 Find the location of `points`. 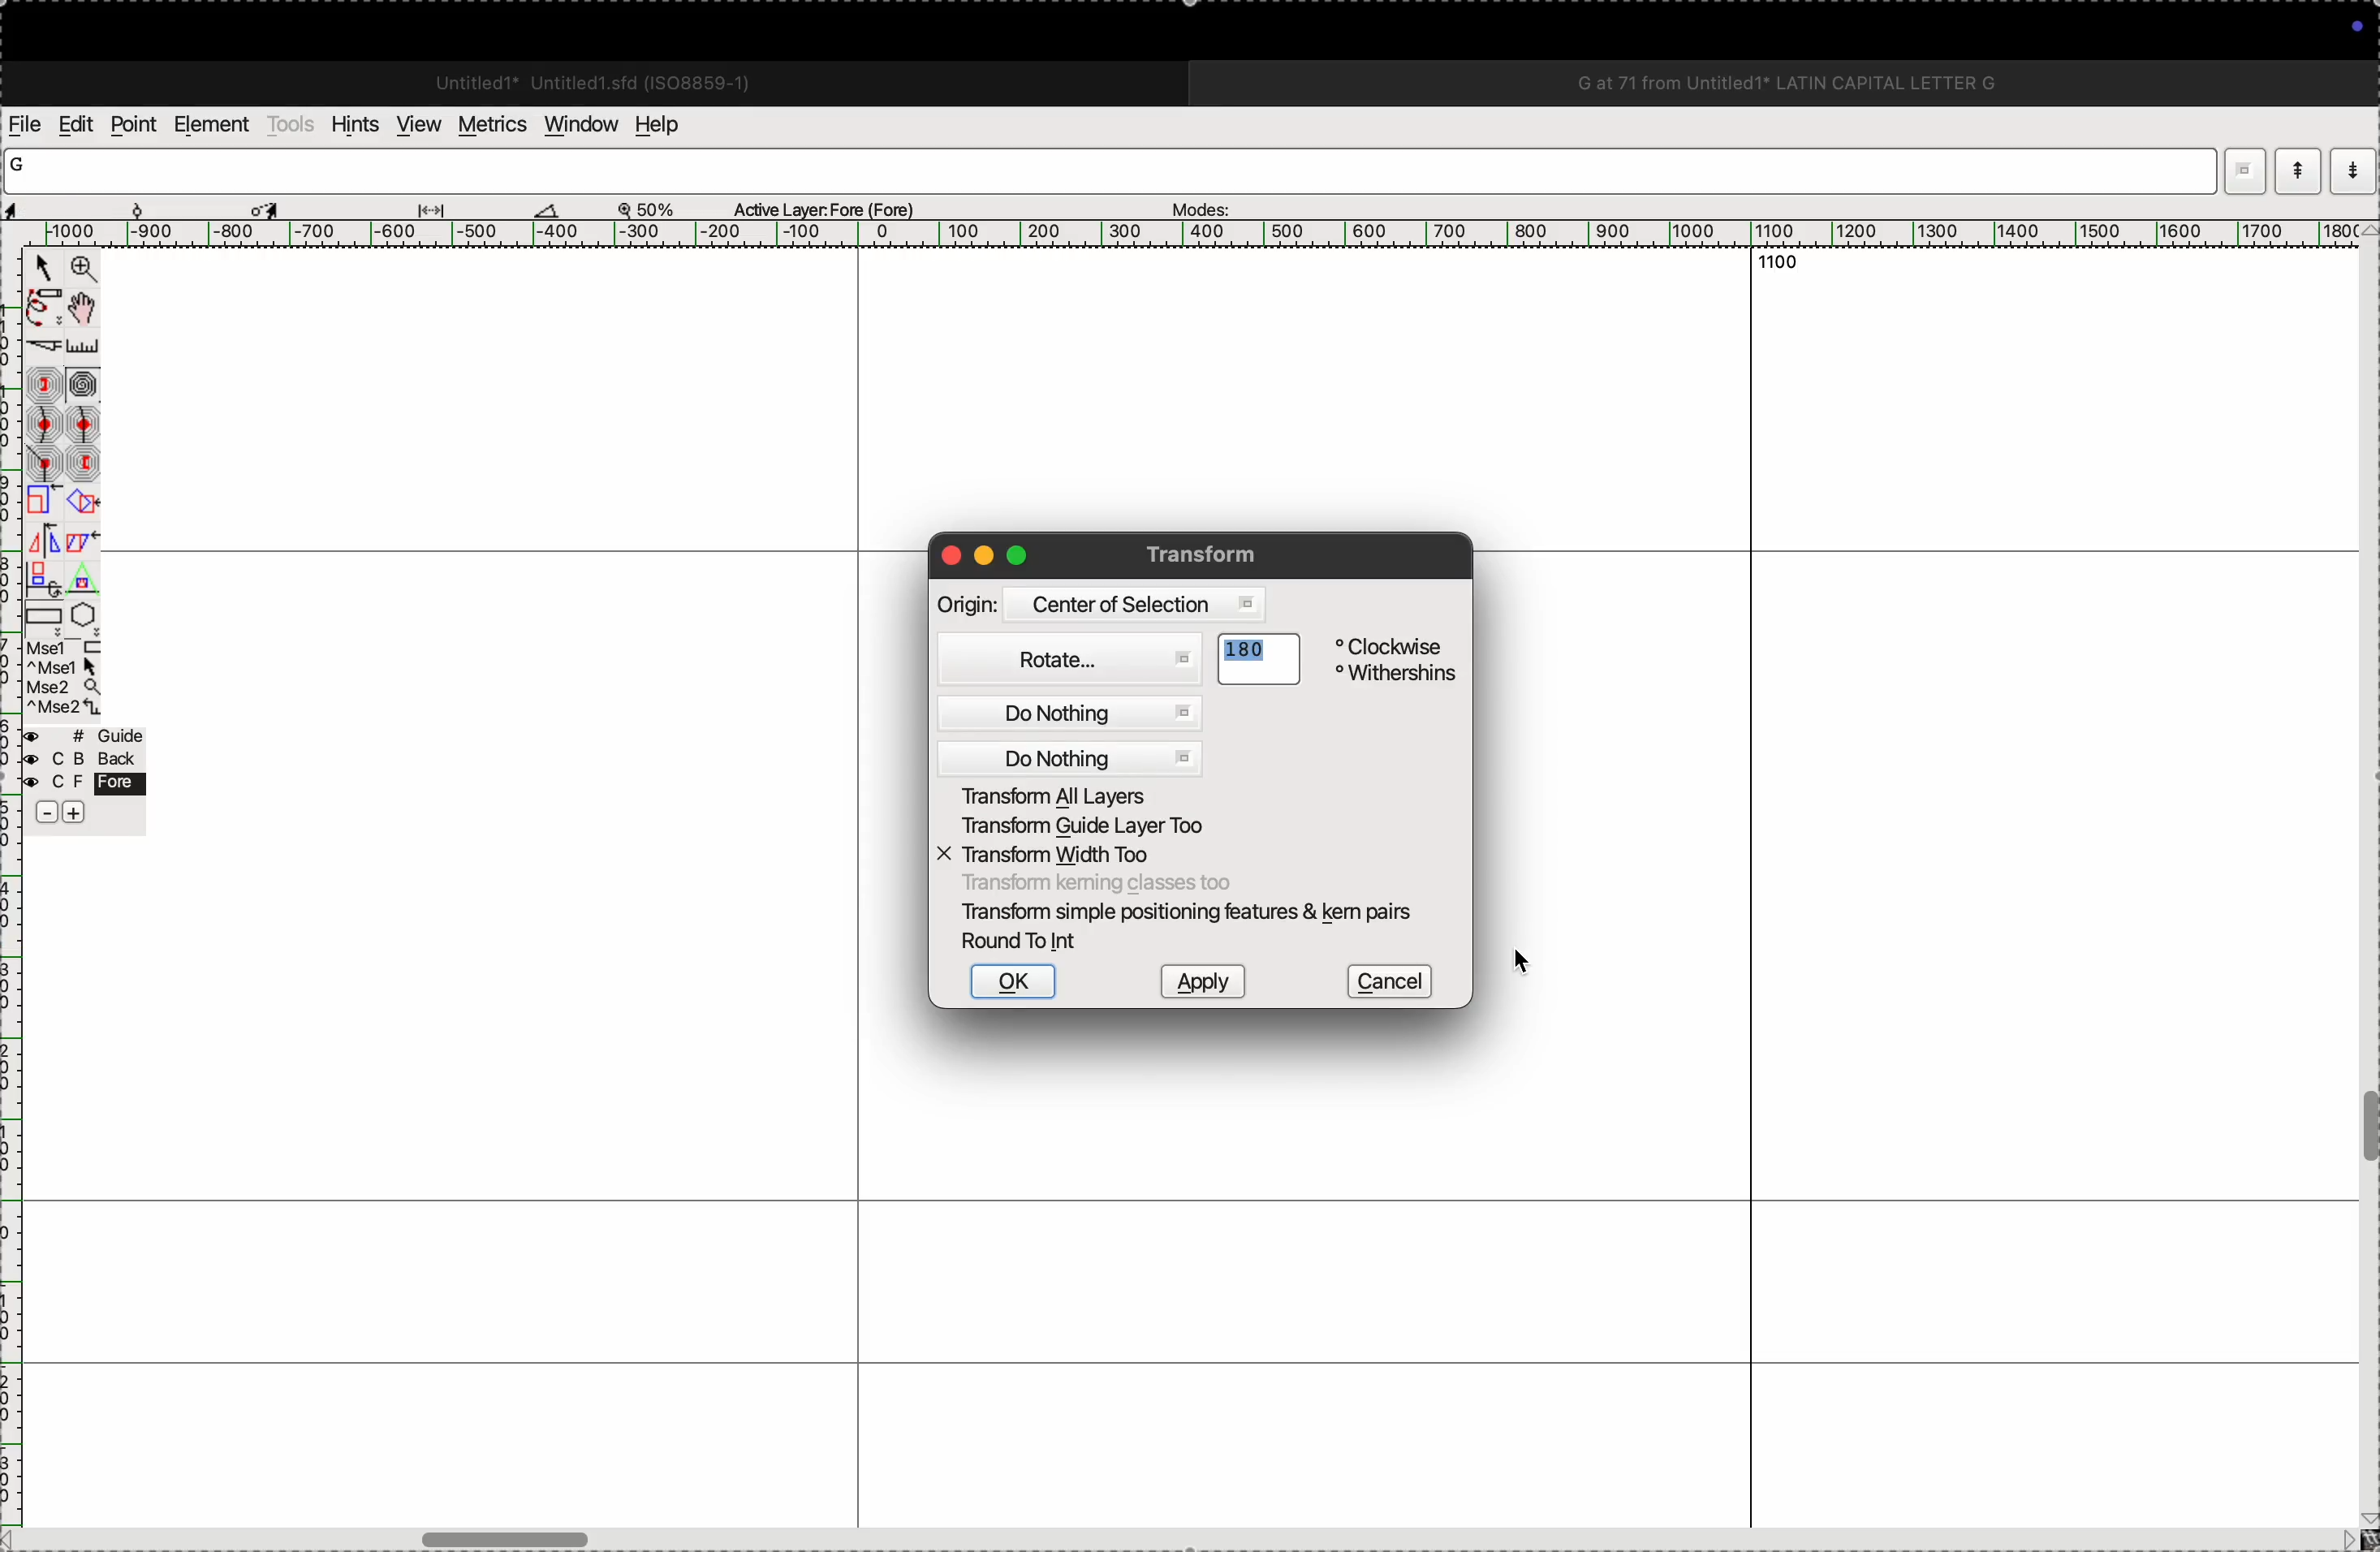

points is located at coordinates (134, 126).